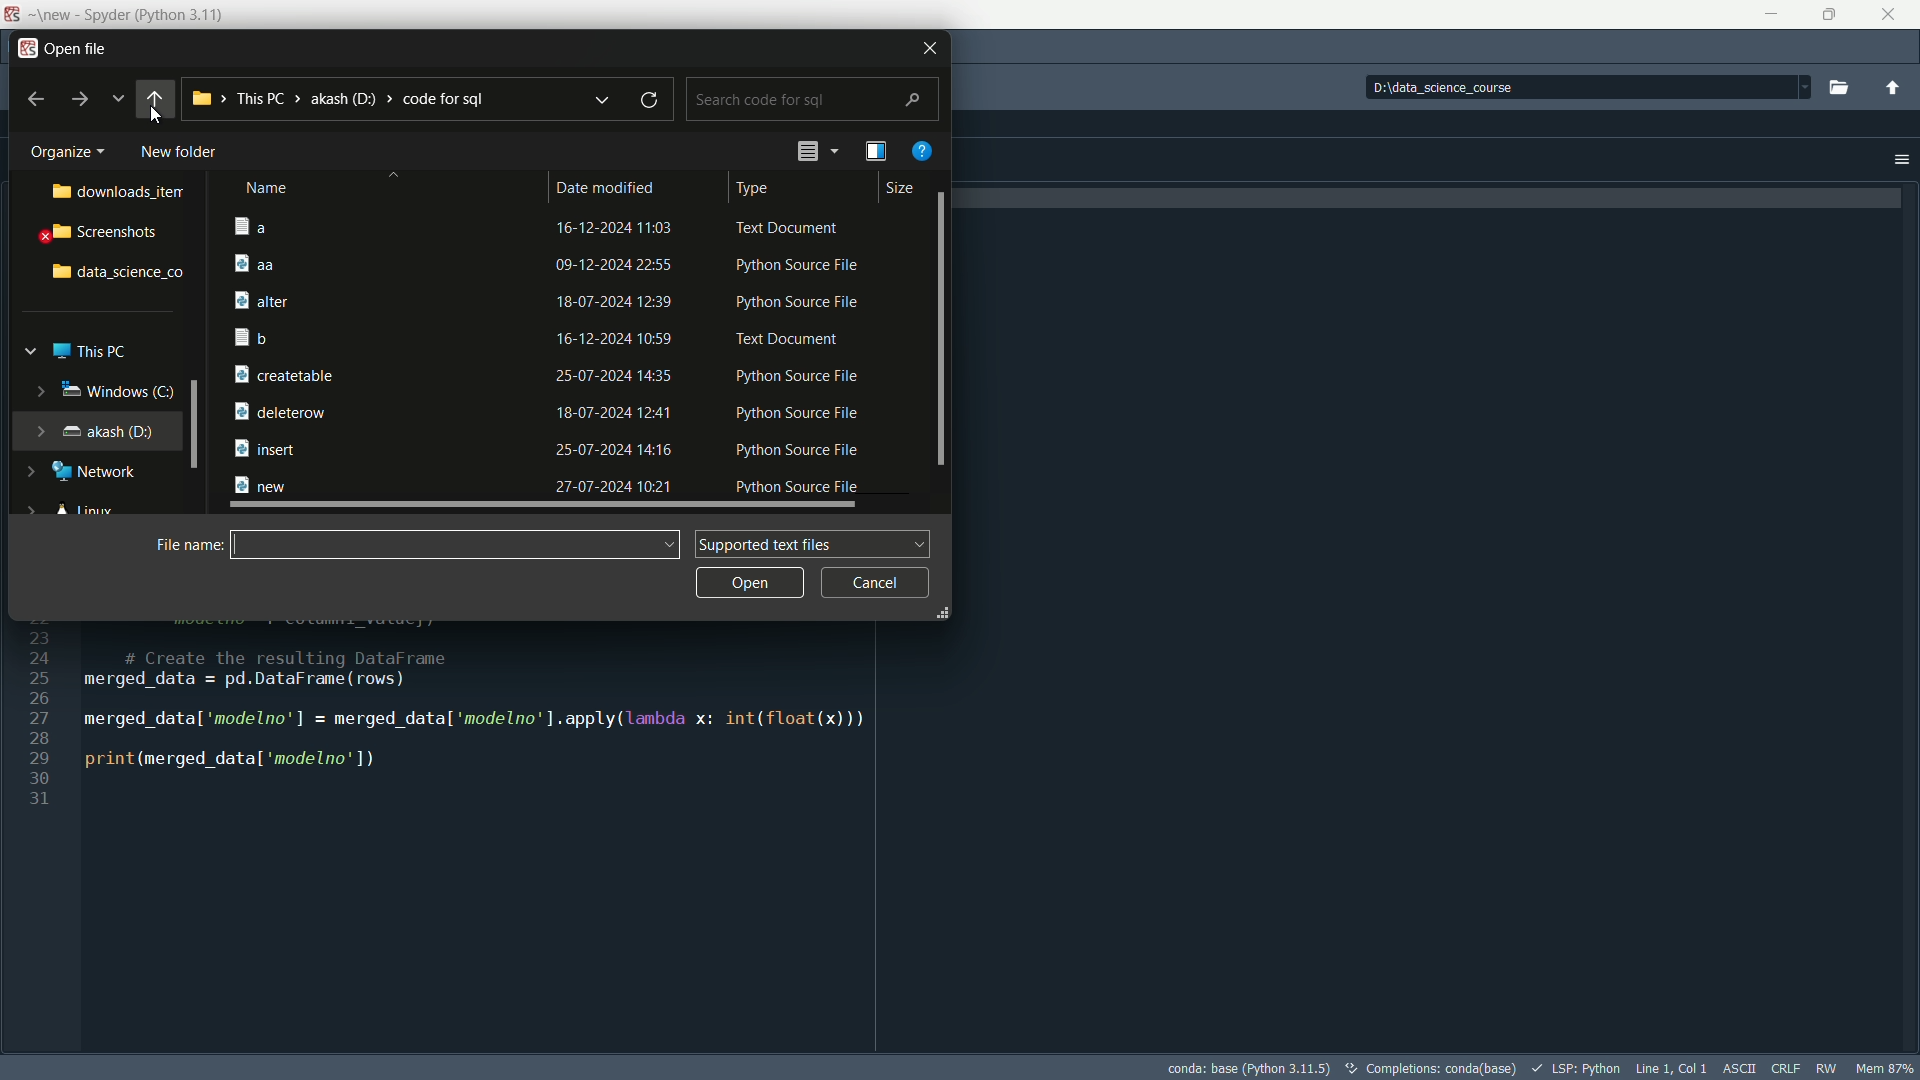  I want to click on supported text files, so click(810, 544).